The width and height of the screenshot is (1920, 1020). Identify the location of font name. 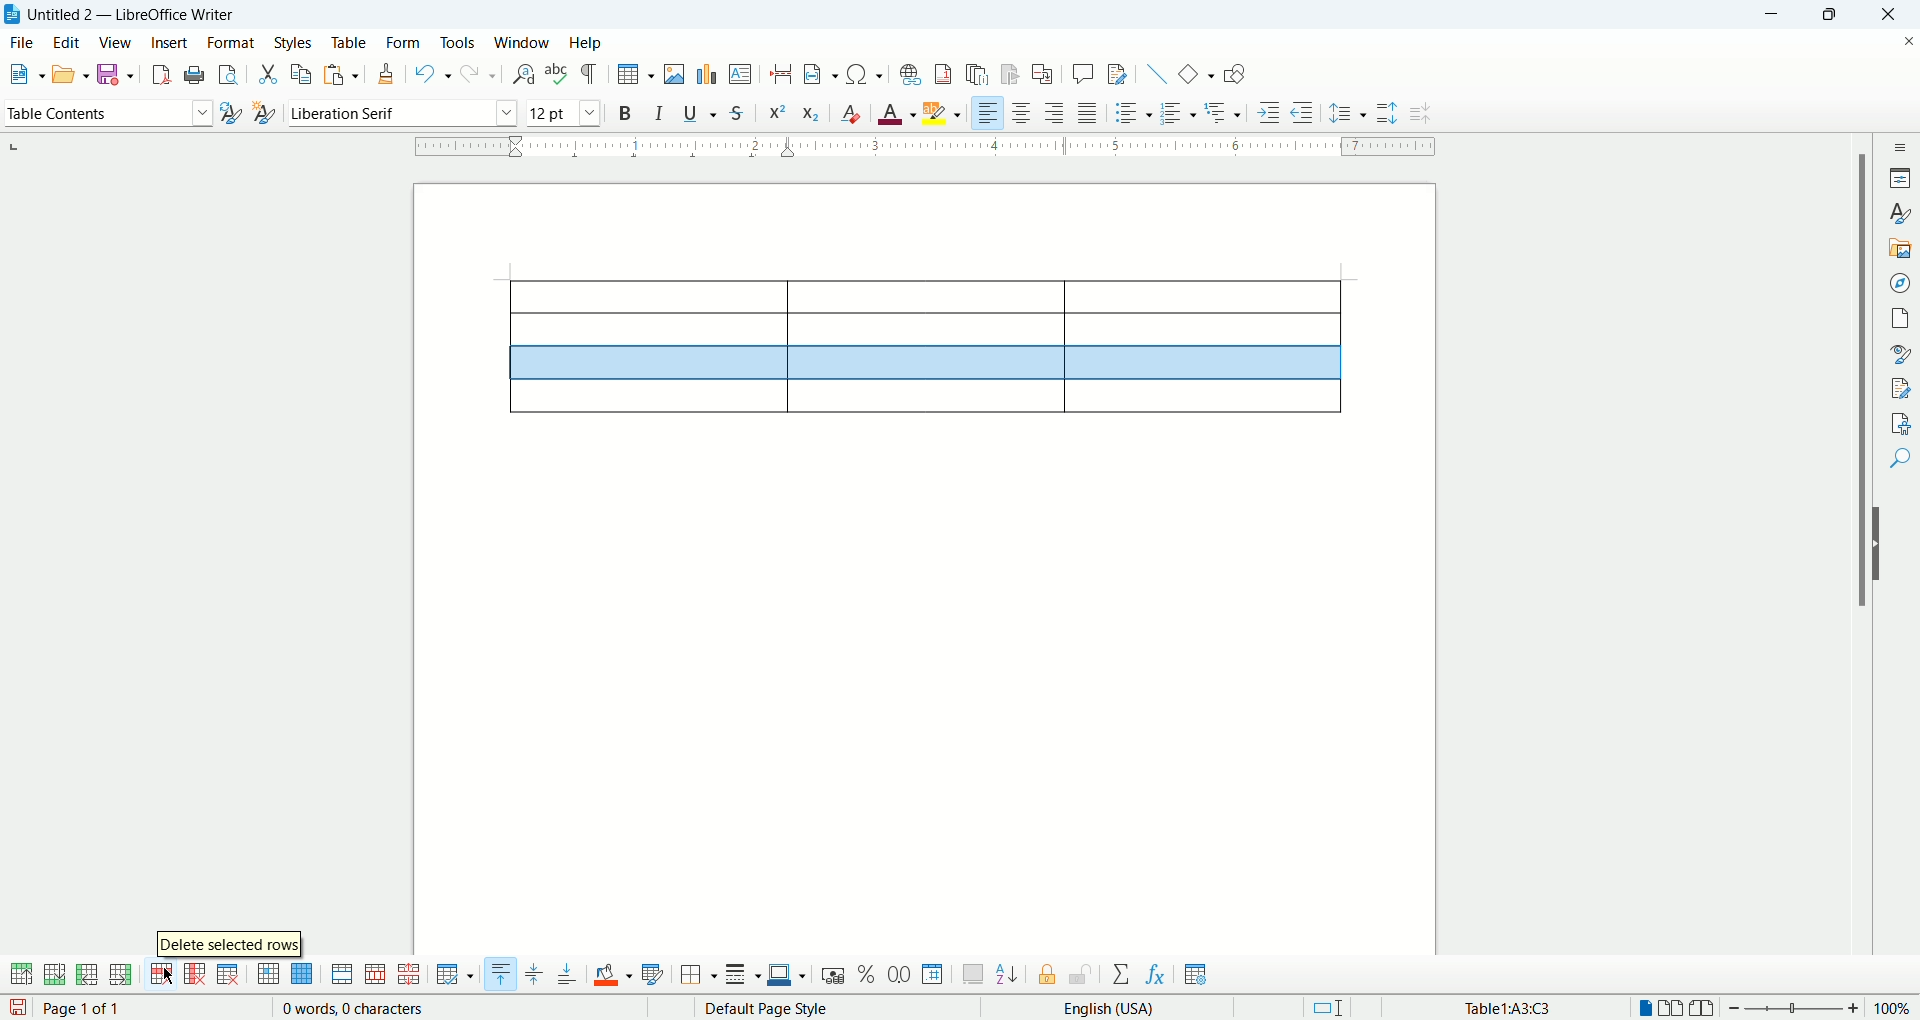
(400, 111).